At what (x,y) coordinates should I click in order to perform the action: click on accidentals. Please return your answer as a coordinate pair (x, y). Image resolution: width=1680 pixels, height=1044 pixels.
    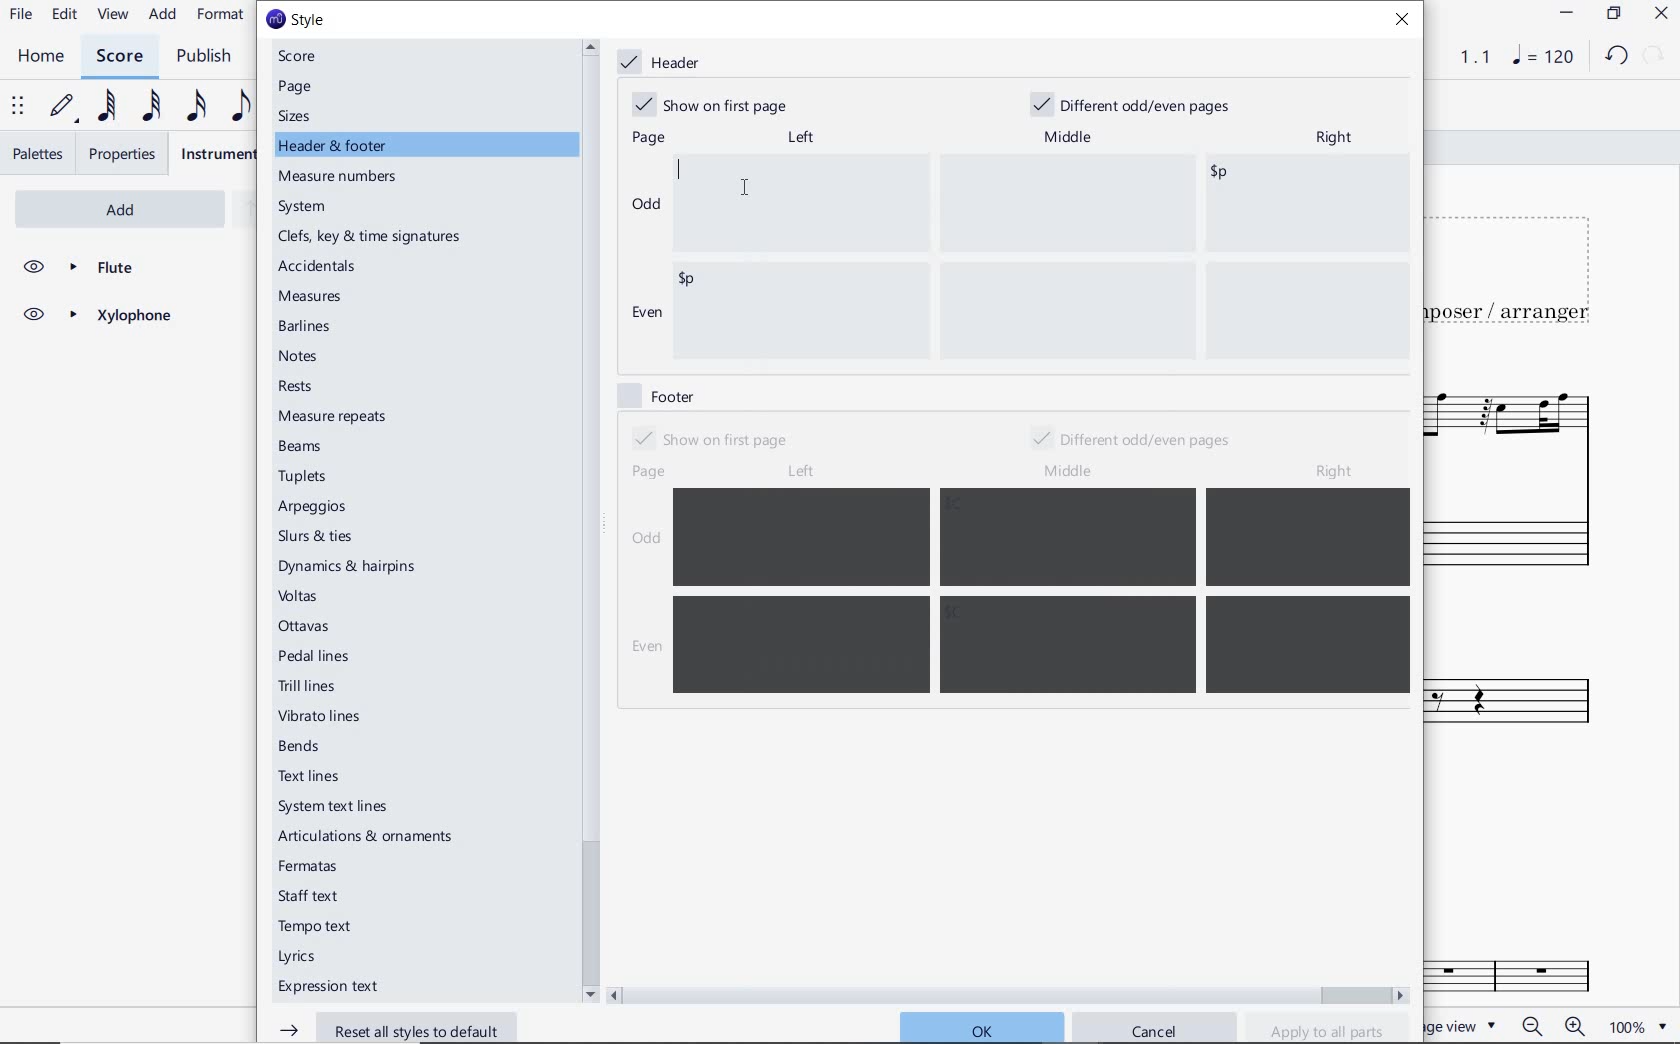
    Looking at the image, I should click on (320, 265).